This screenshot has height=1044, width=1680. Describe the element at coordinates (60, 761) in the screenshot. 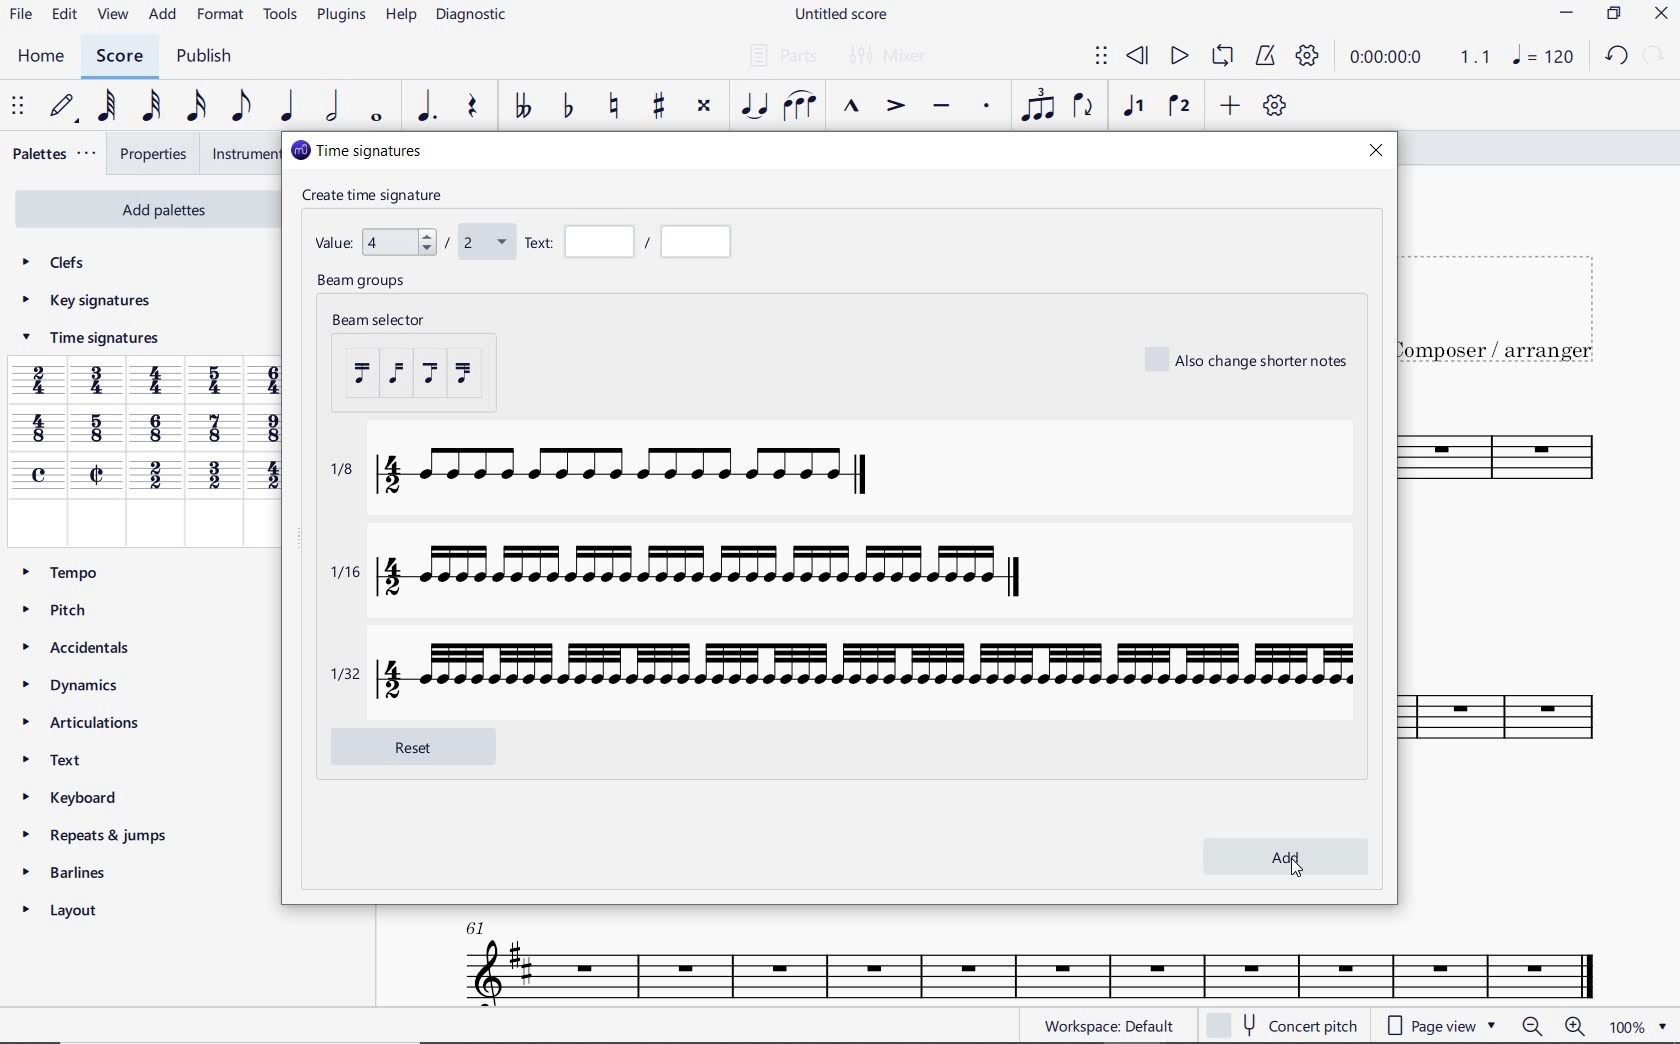

I see `TEXT` at that location.